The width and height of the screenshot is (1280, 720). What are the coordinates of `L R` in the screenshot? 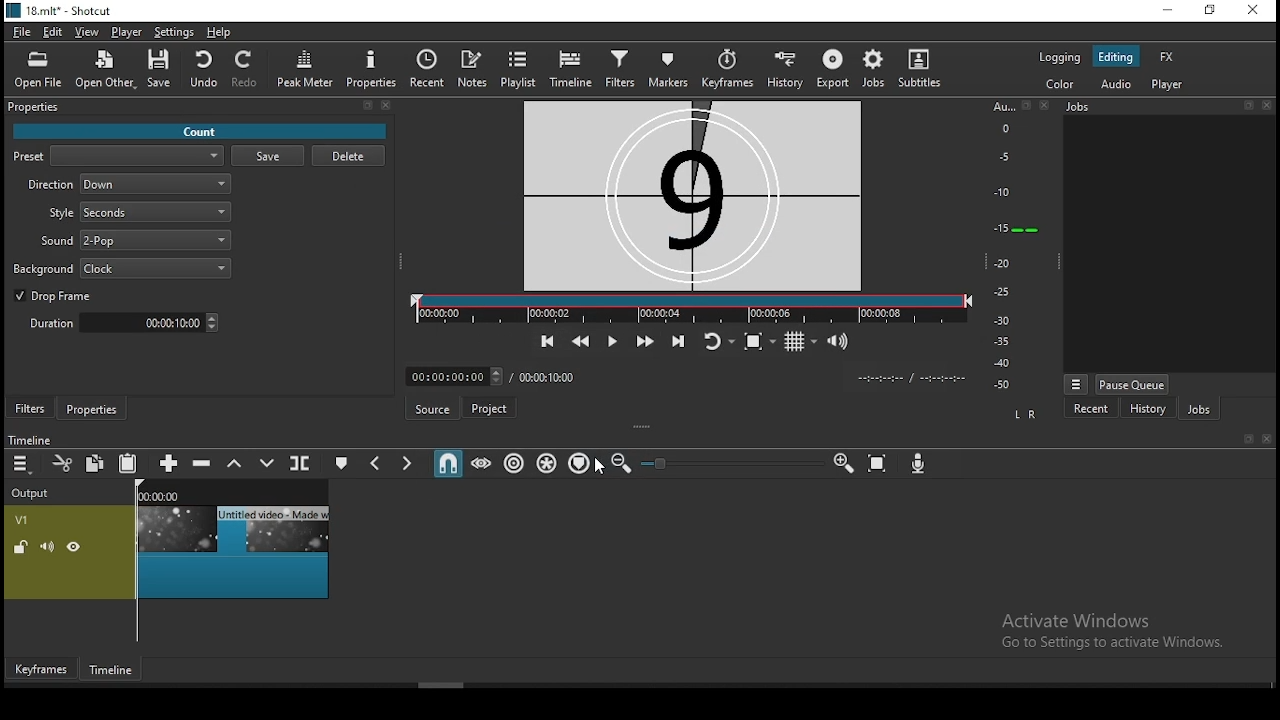 It's located at (1030, 414).